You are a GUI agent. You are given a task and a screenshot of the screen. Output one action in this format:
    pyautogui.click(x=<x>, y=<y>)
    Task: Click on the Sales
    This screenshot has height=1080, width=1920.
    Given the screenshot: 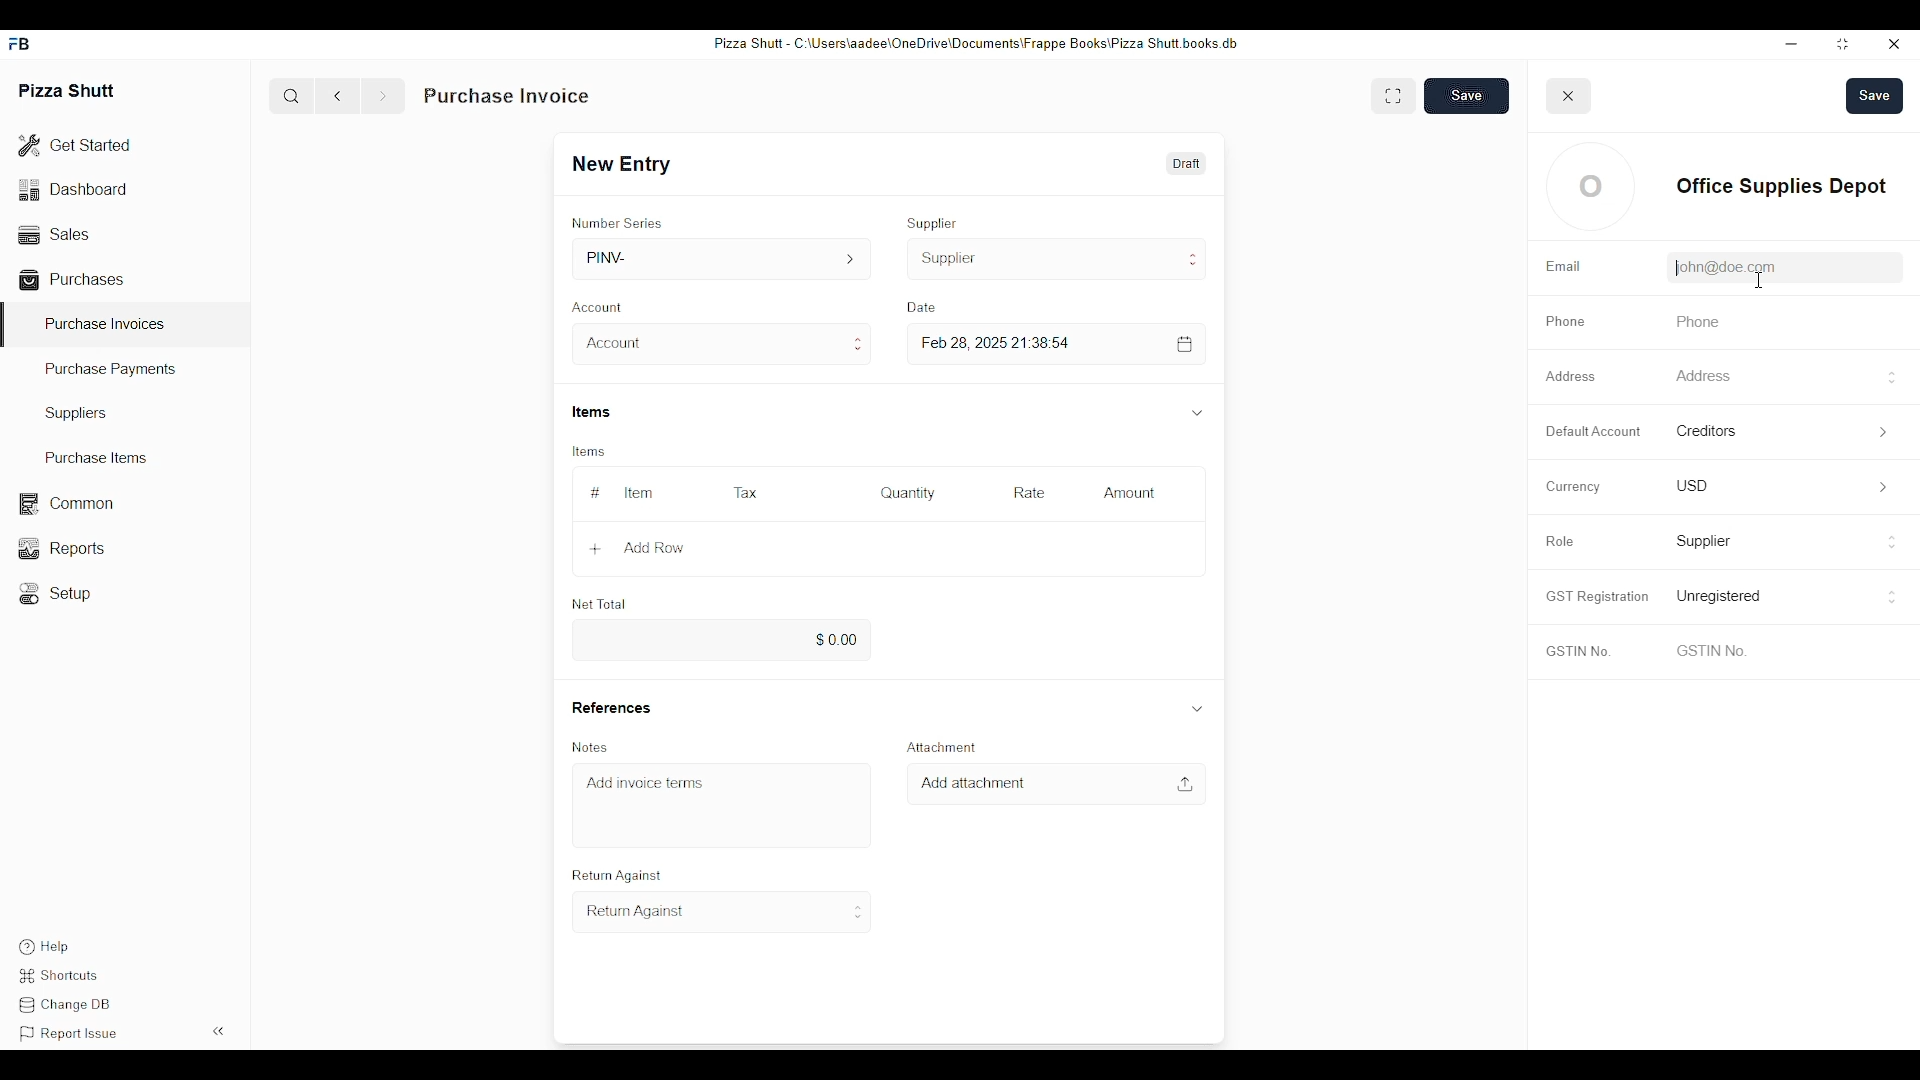 What is the action you would take?
    pyautogui.click(x=52, y=232)
    